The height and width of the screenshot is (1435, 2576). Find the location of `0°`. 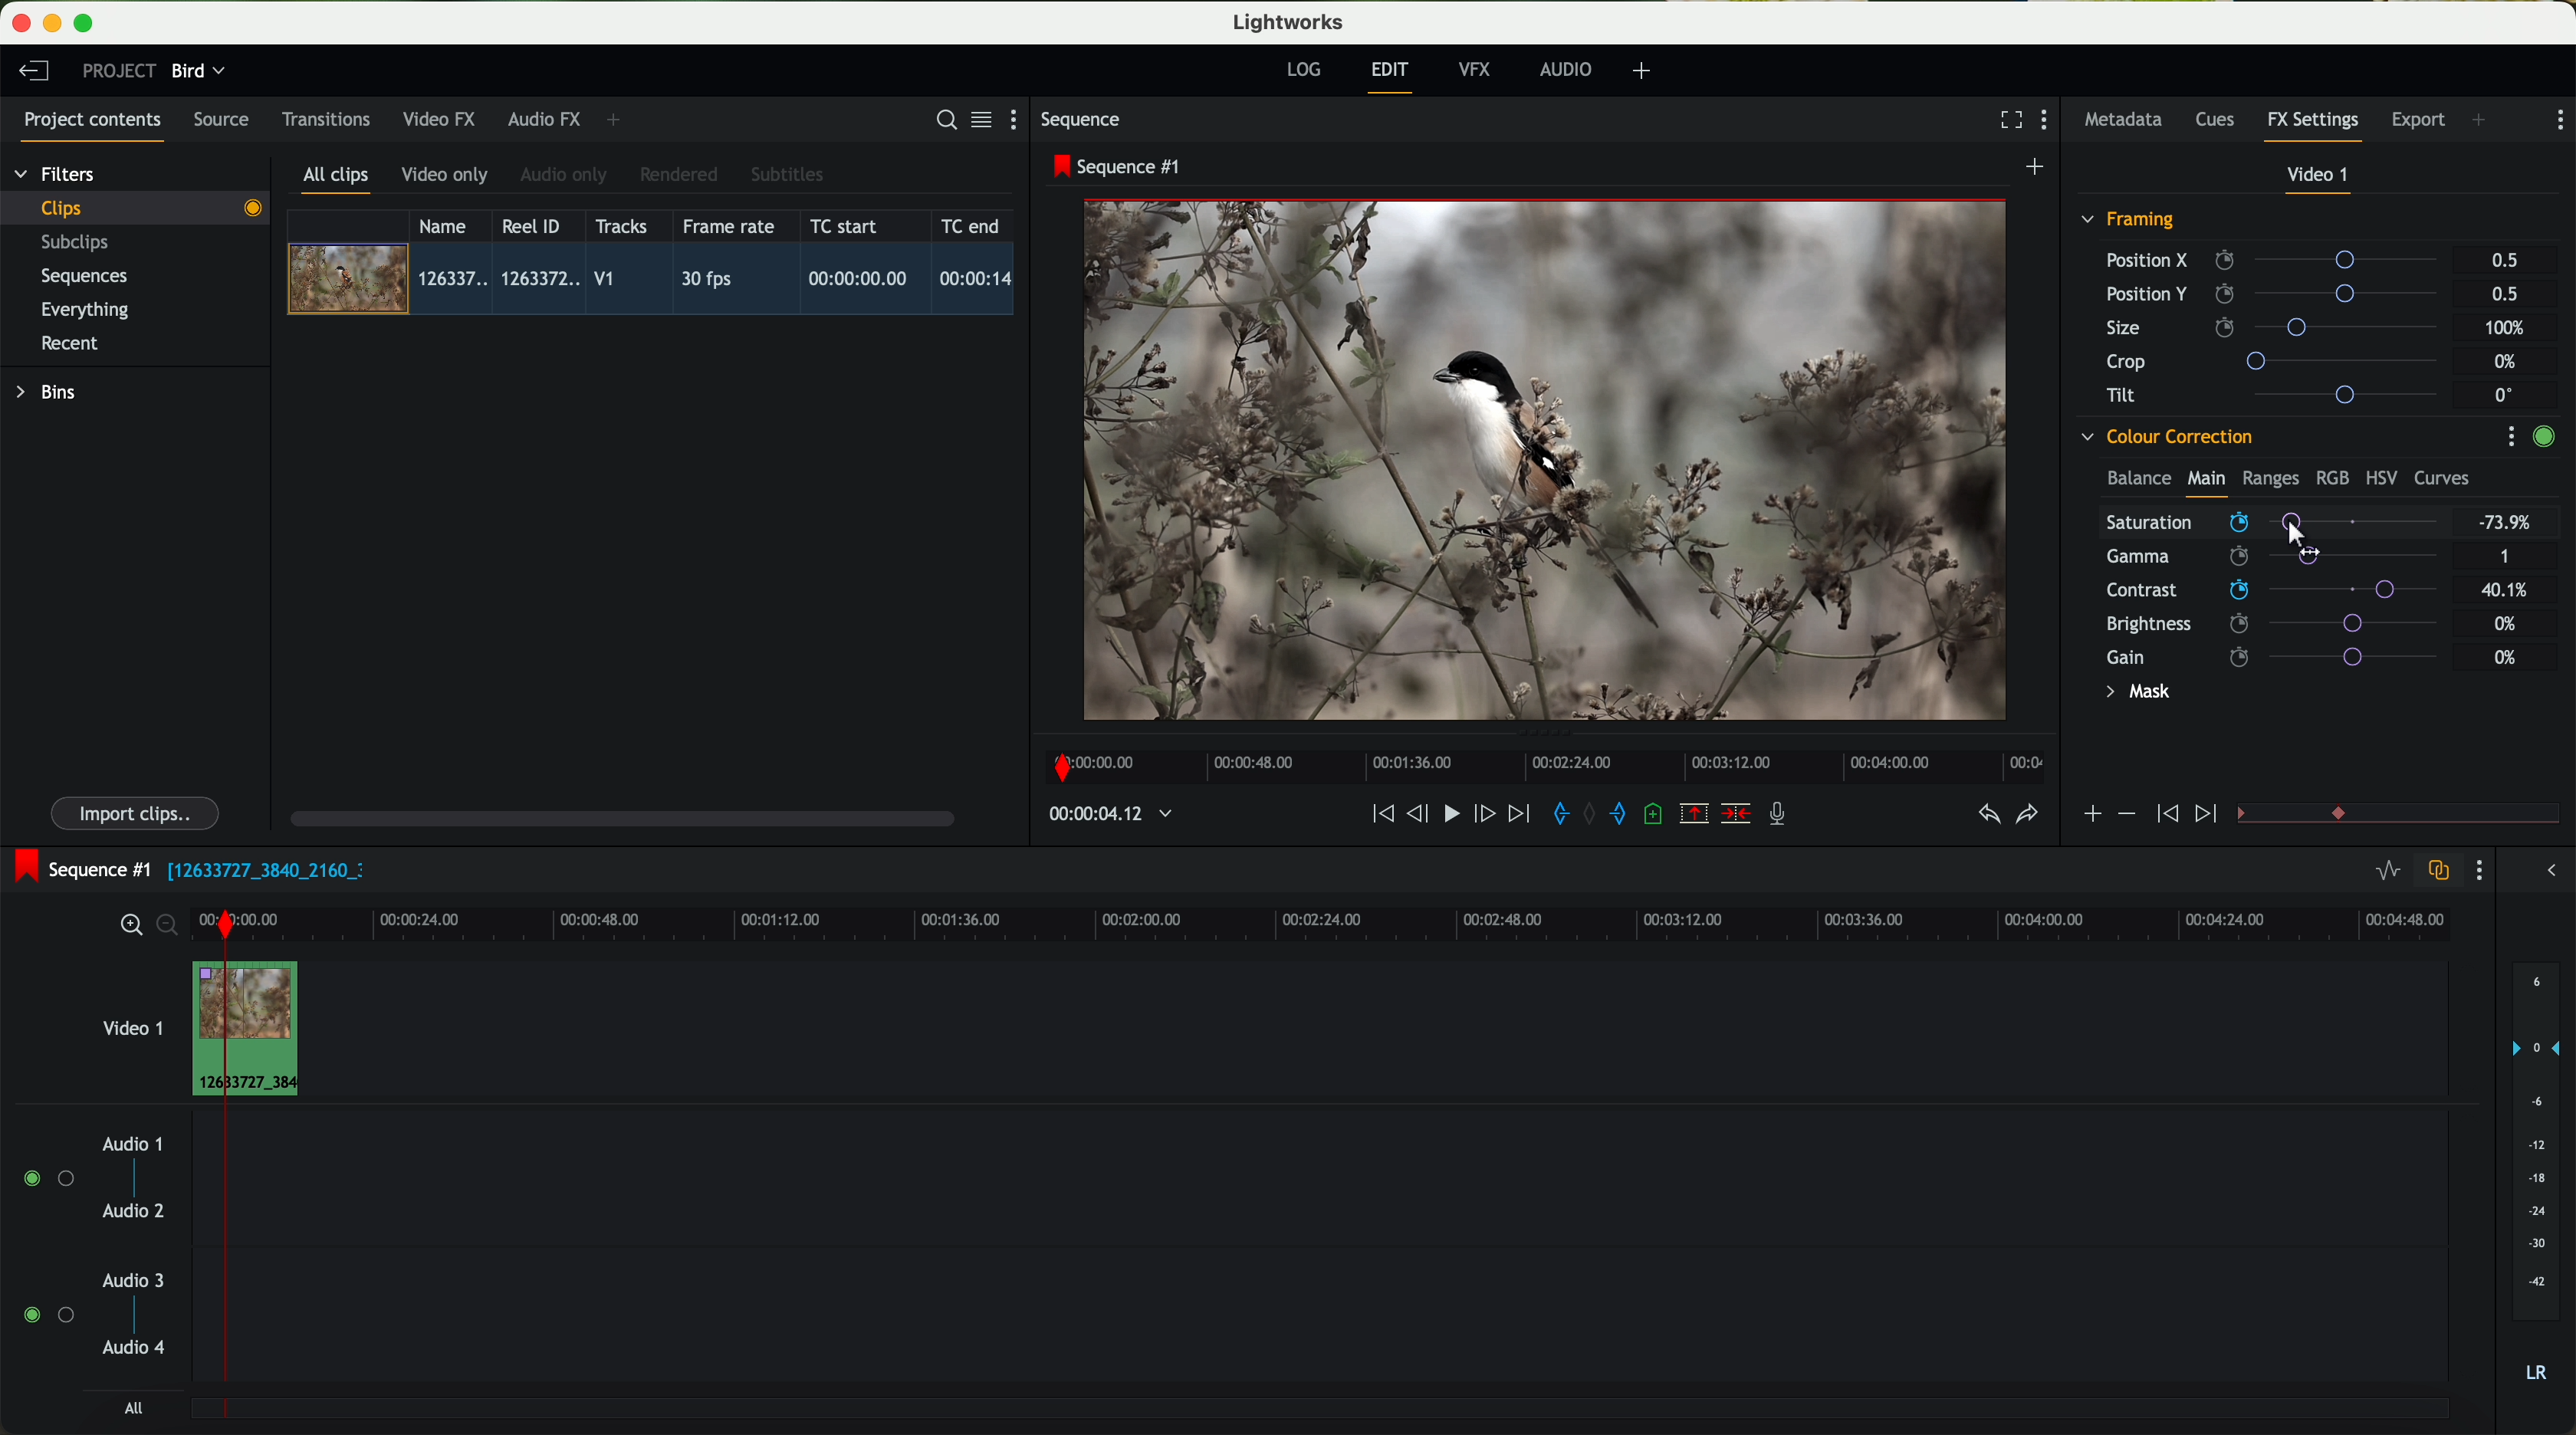

0° is located at coordinates (2505, 394).